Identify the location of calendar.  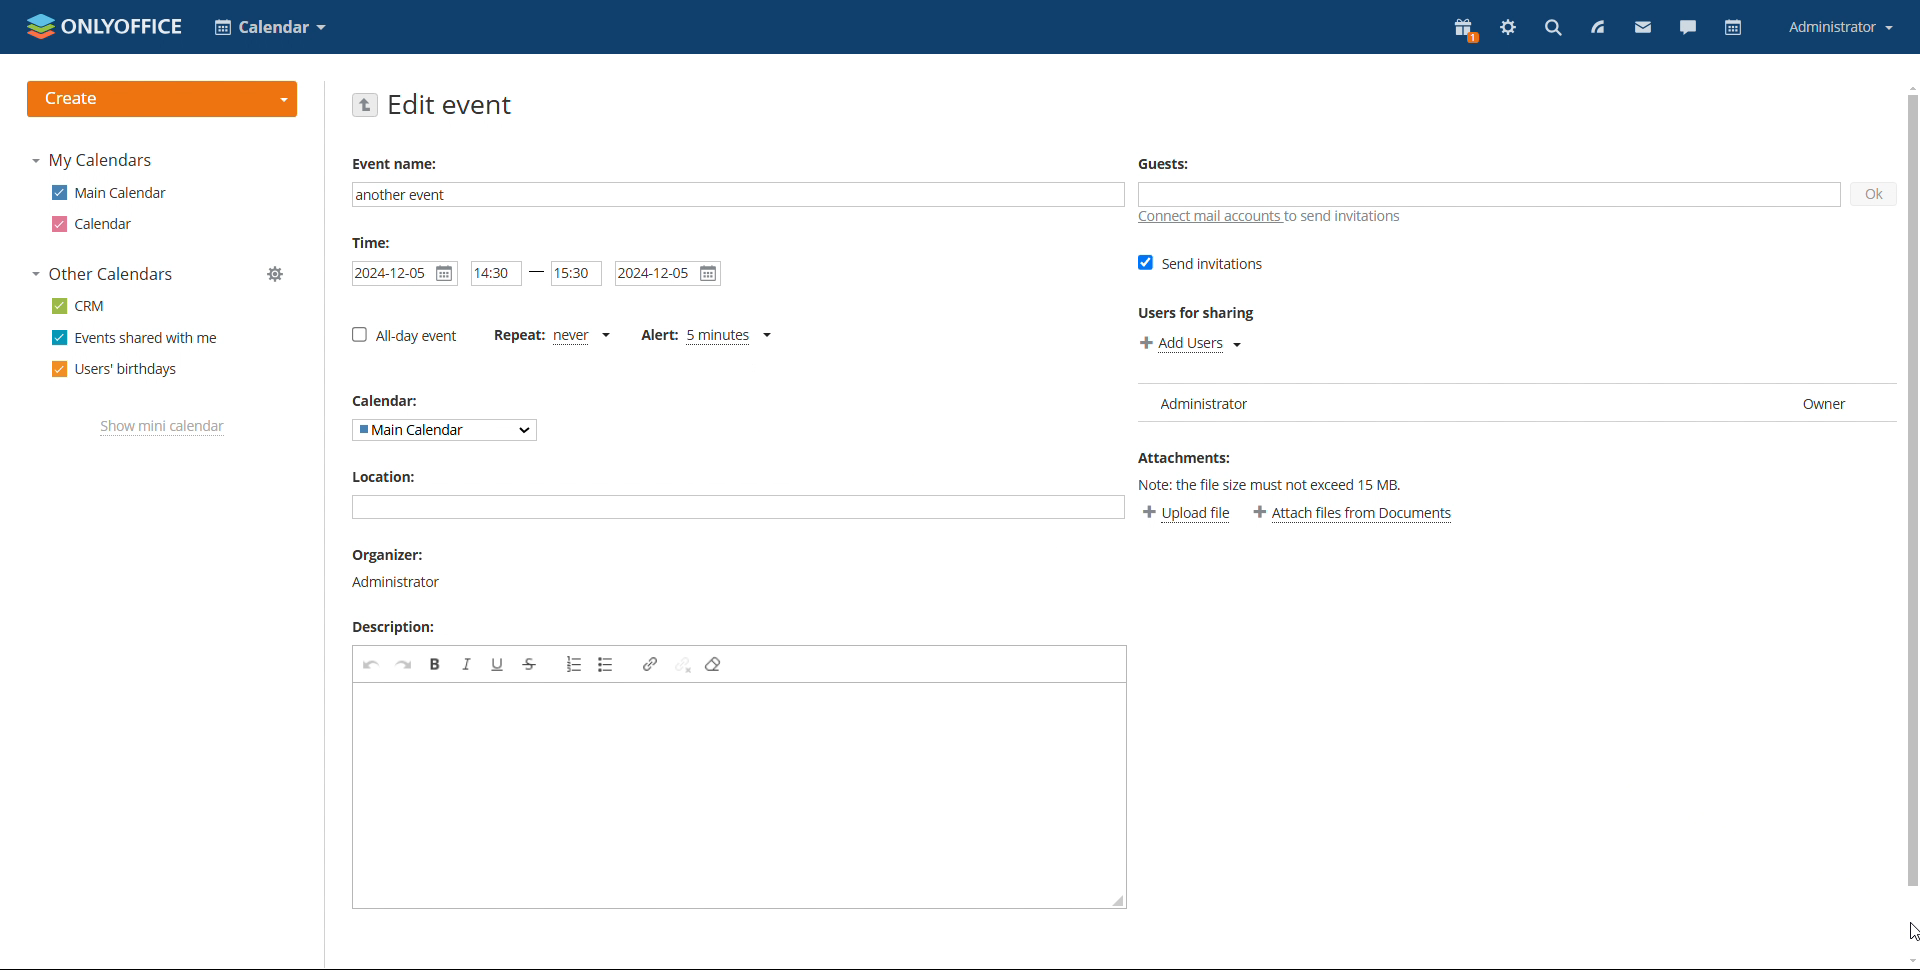
(95, 224).